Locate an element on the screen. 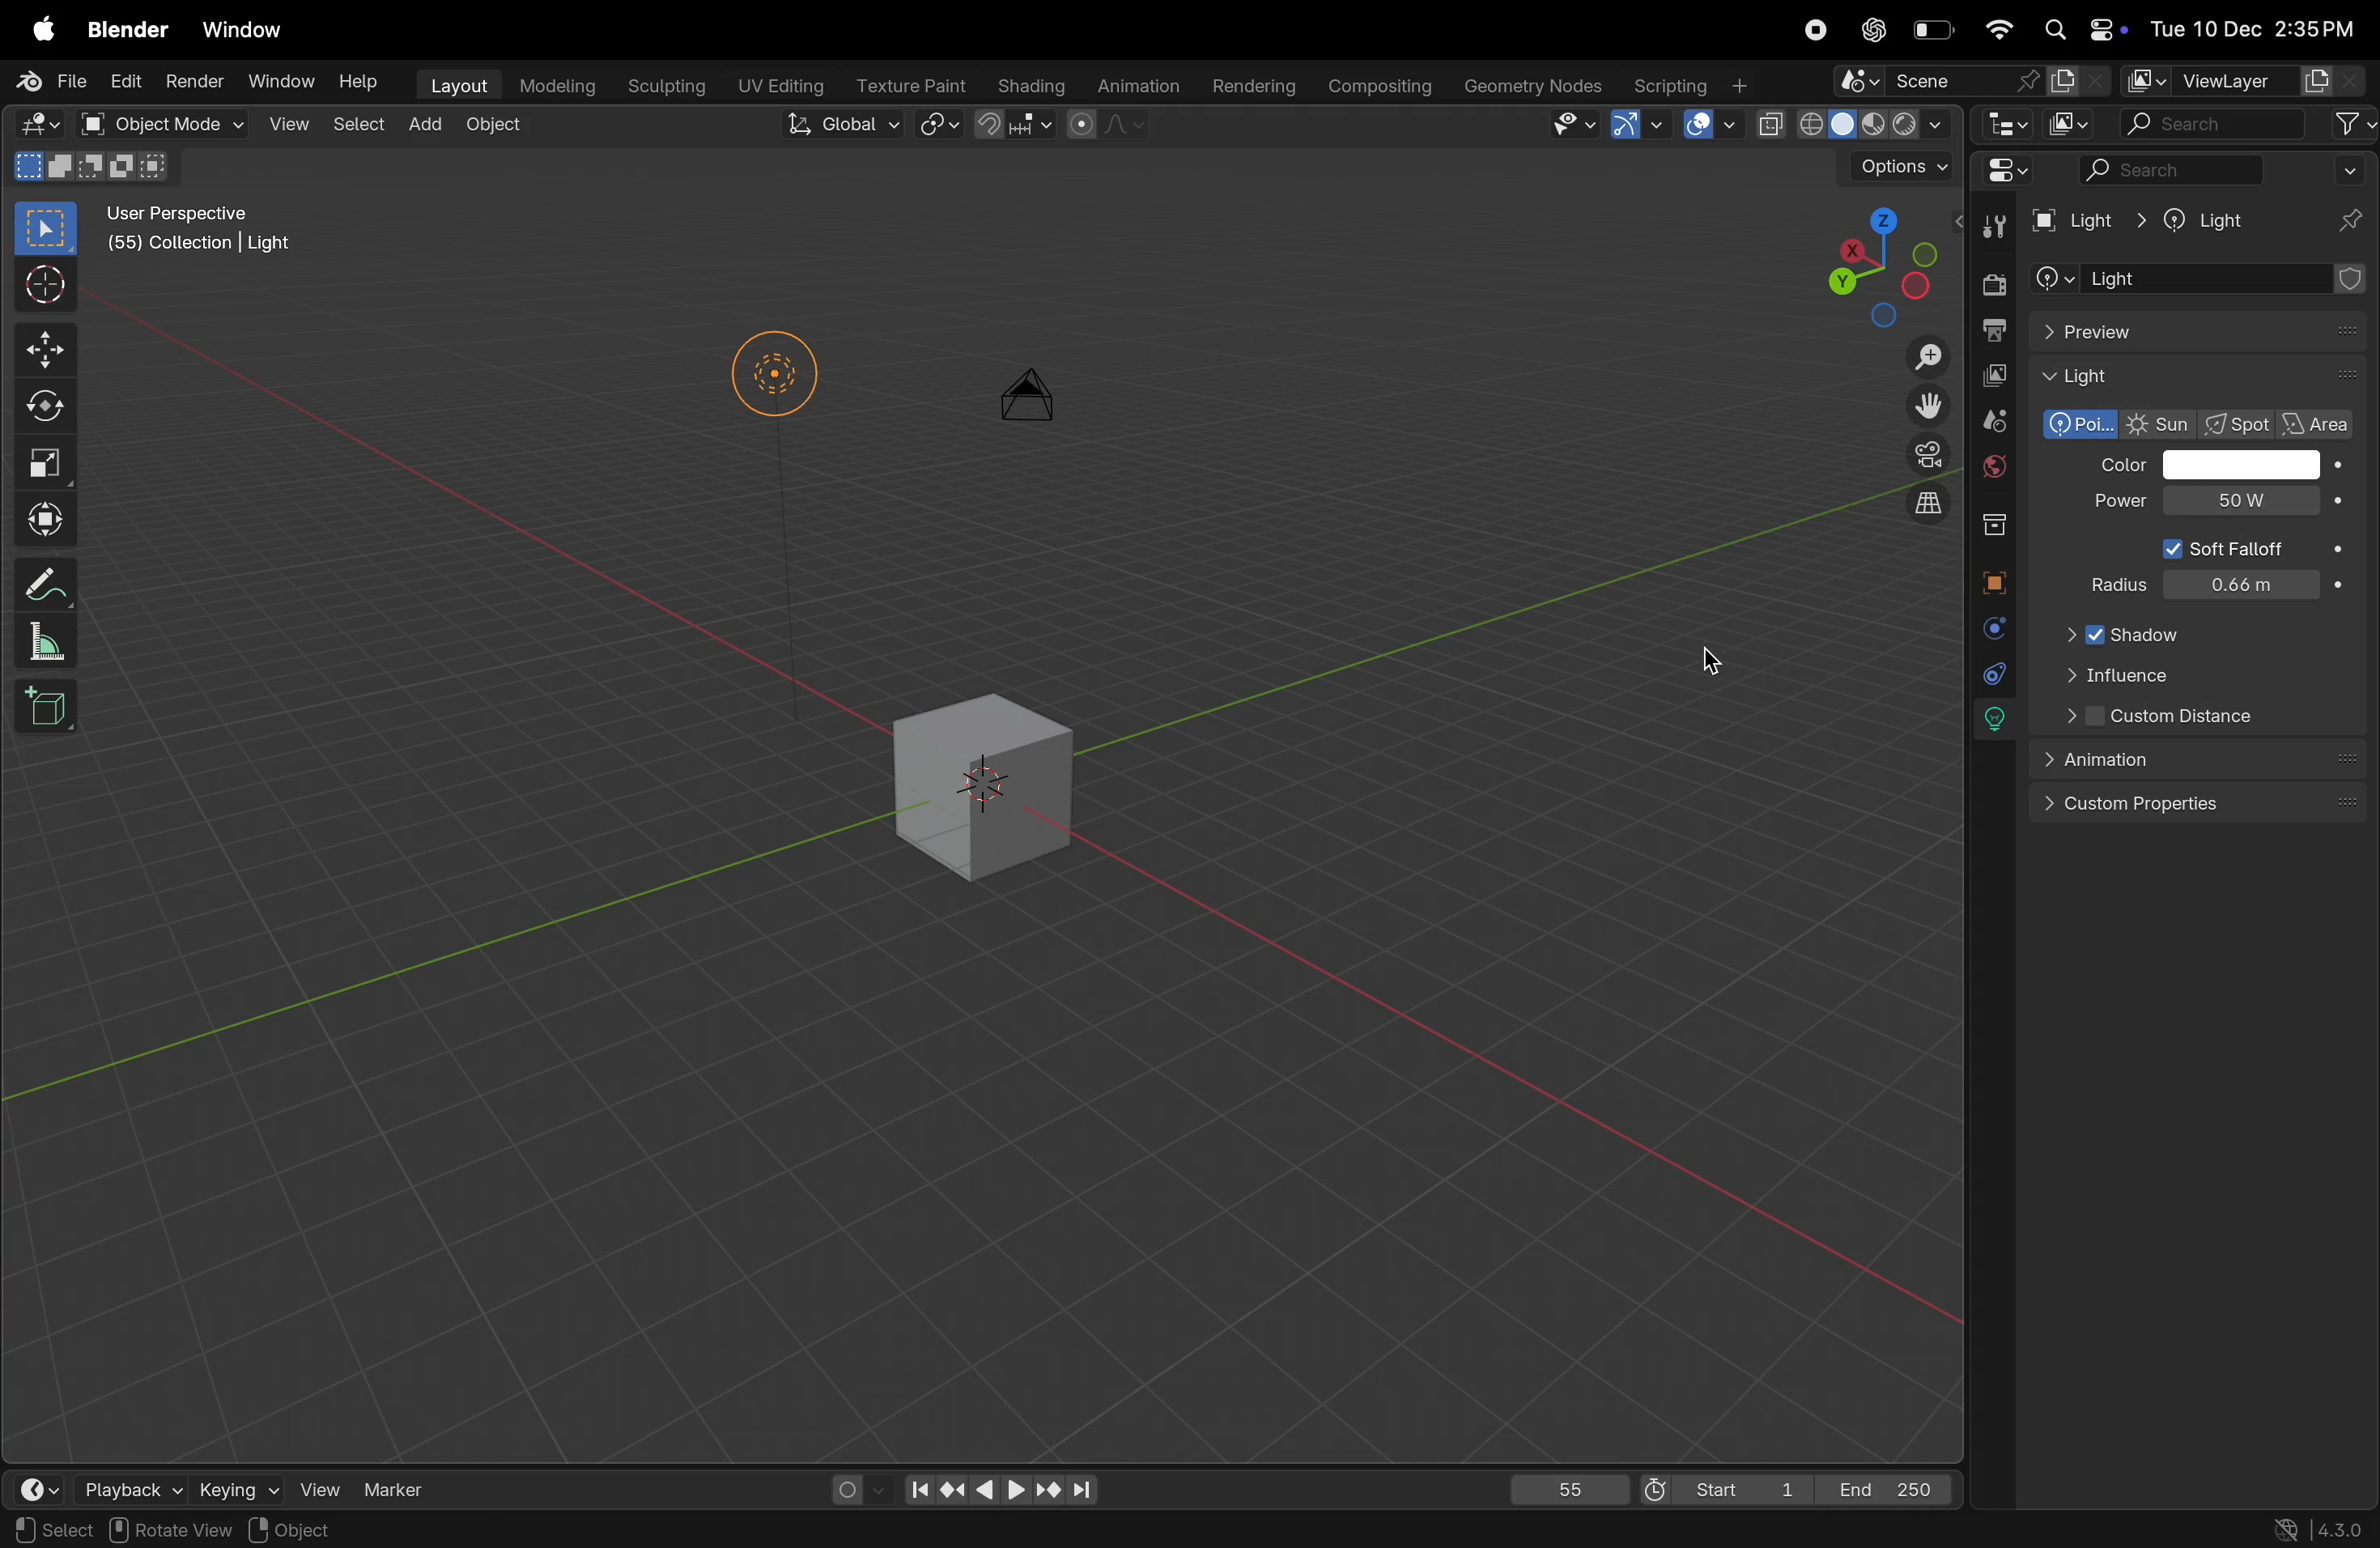 The width and height of the screenshot is (2380, 1548). Shadow is located at coordinates (2157, 632).